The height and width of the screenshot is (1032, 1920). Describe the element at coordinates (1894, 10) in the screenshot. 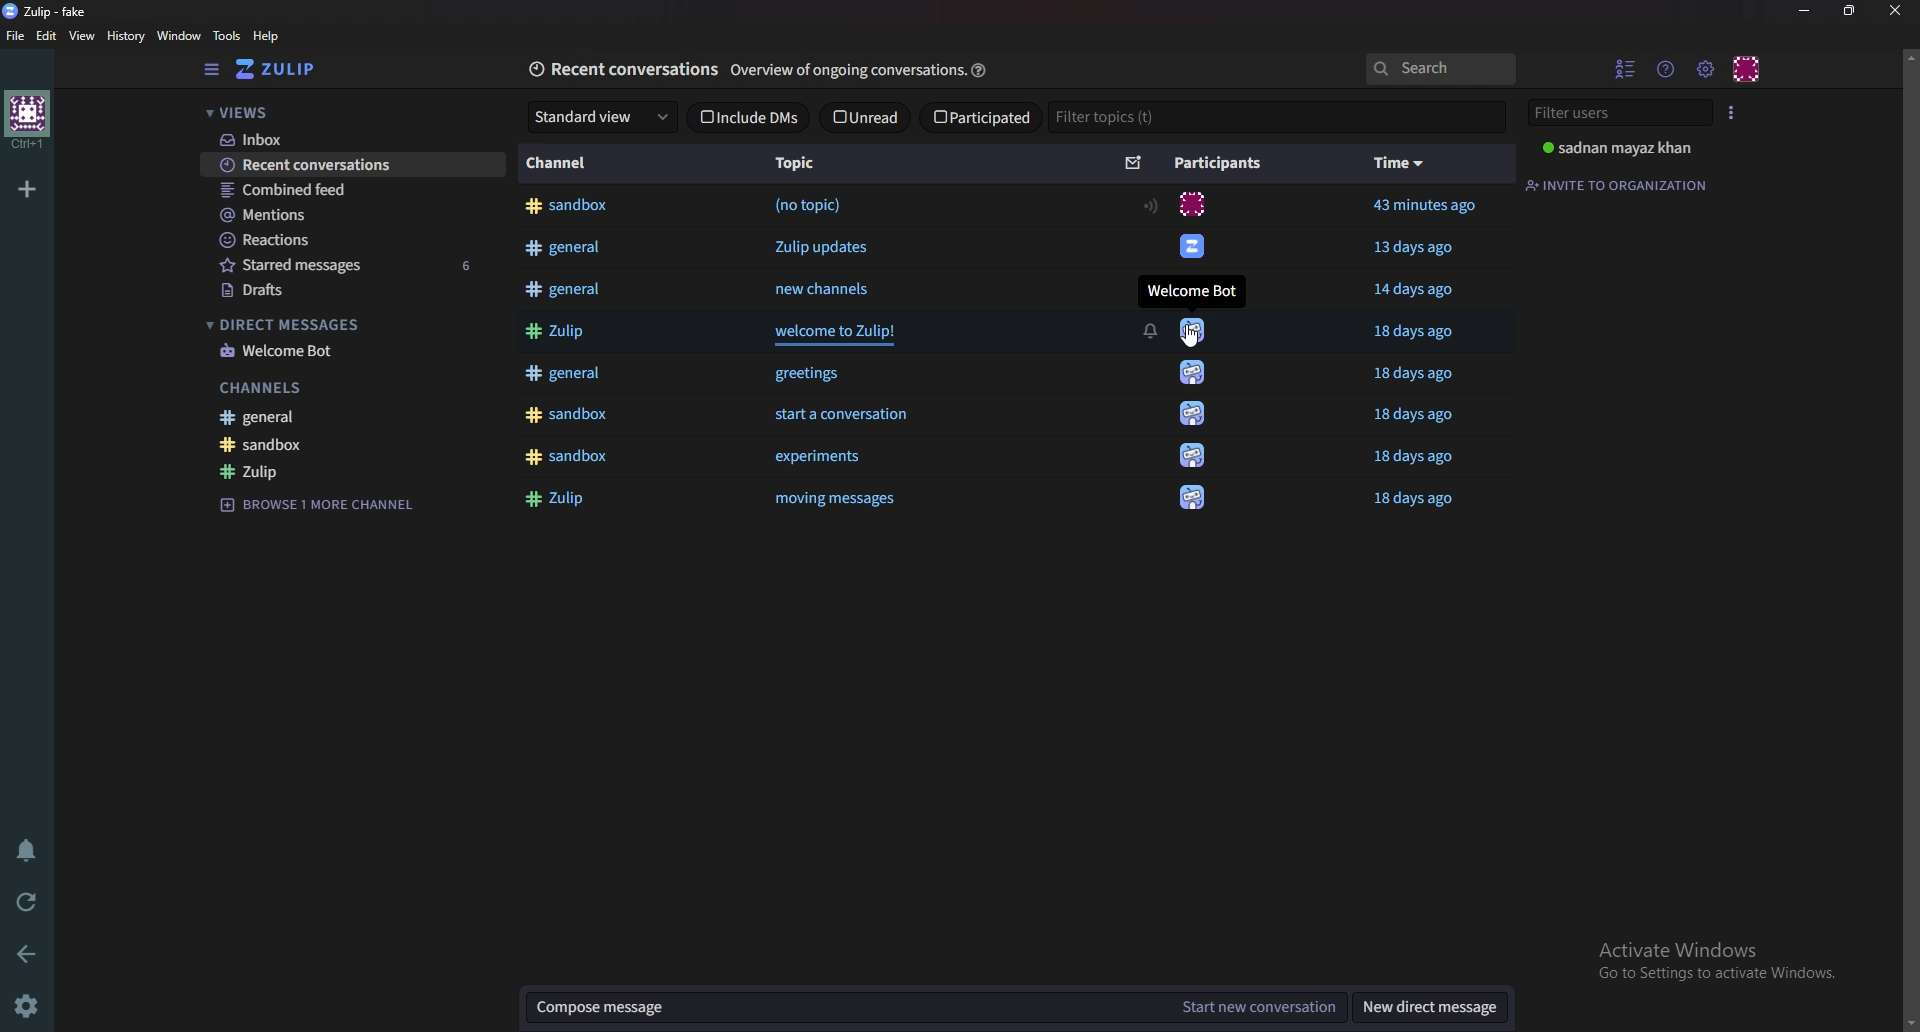

I see `close` at that location.